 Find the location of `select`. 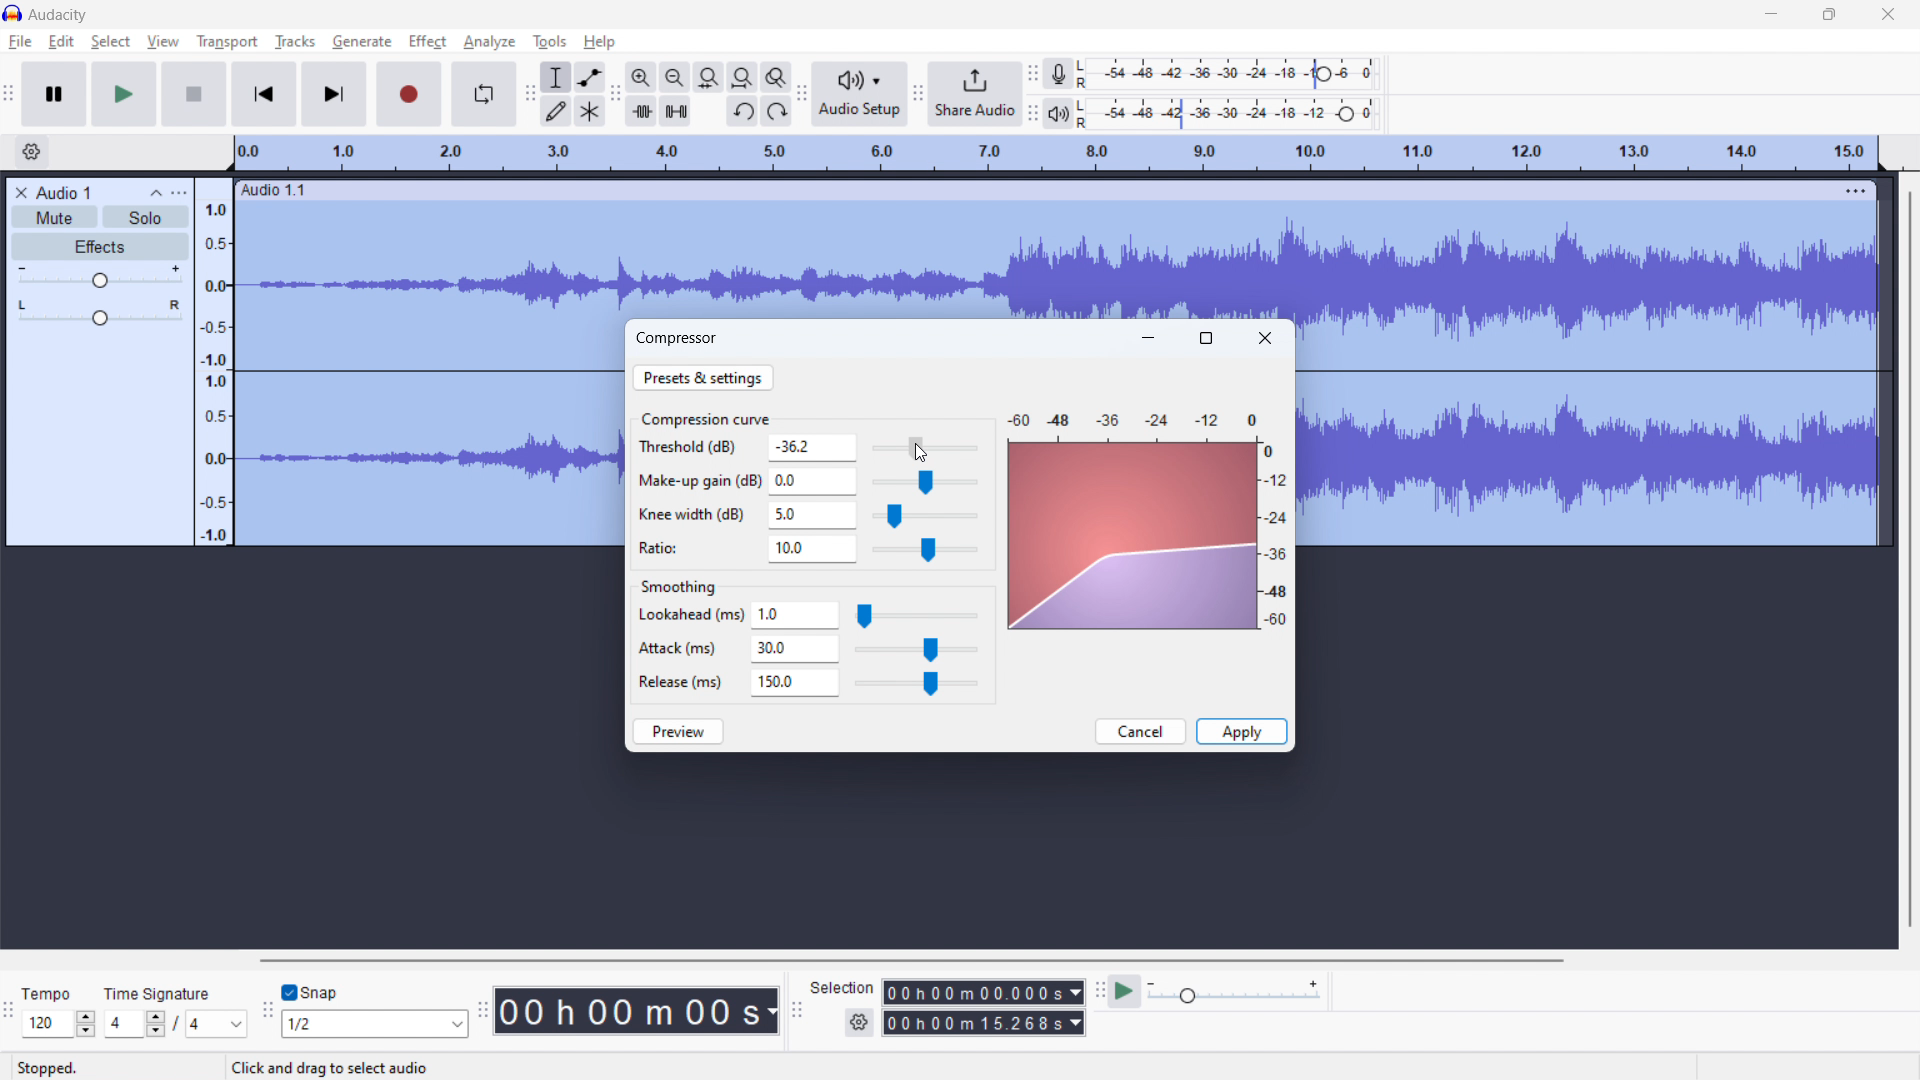

select is located at coordinates (111, 42).